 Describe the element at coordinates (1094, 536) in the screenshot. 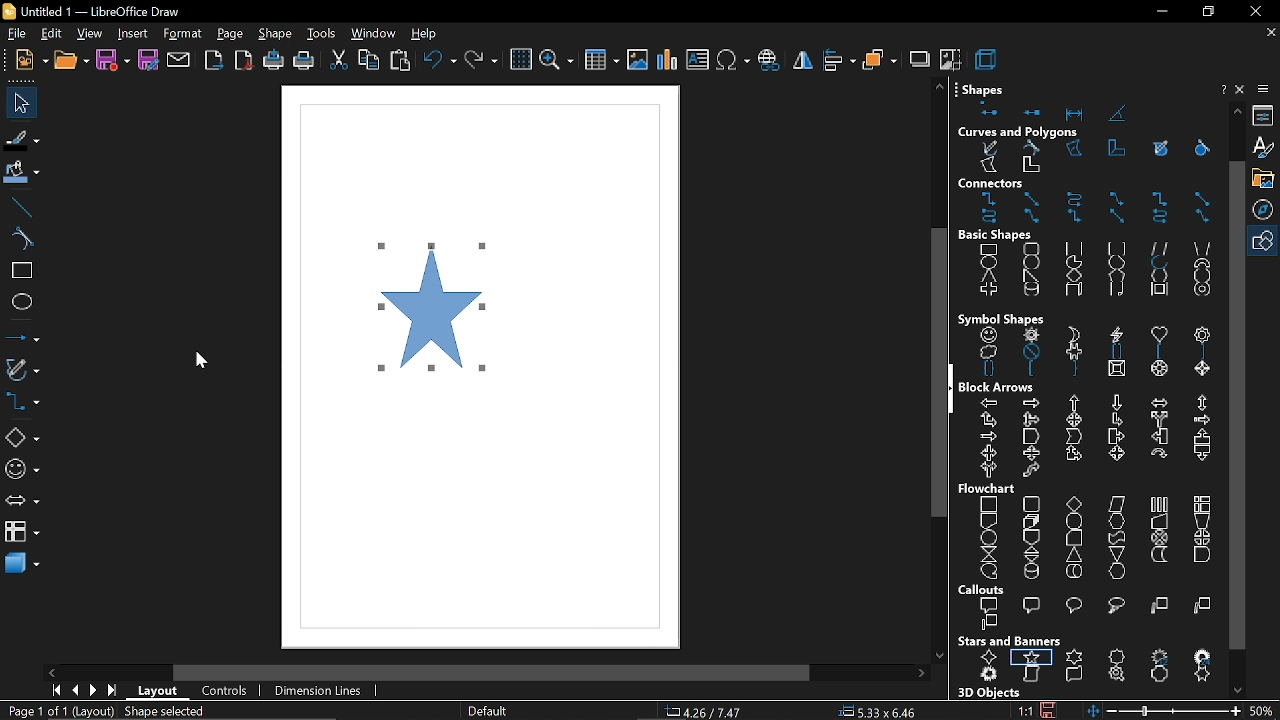

I see `flowchart` at that location.